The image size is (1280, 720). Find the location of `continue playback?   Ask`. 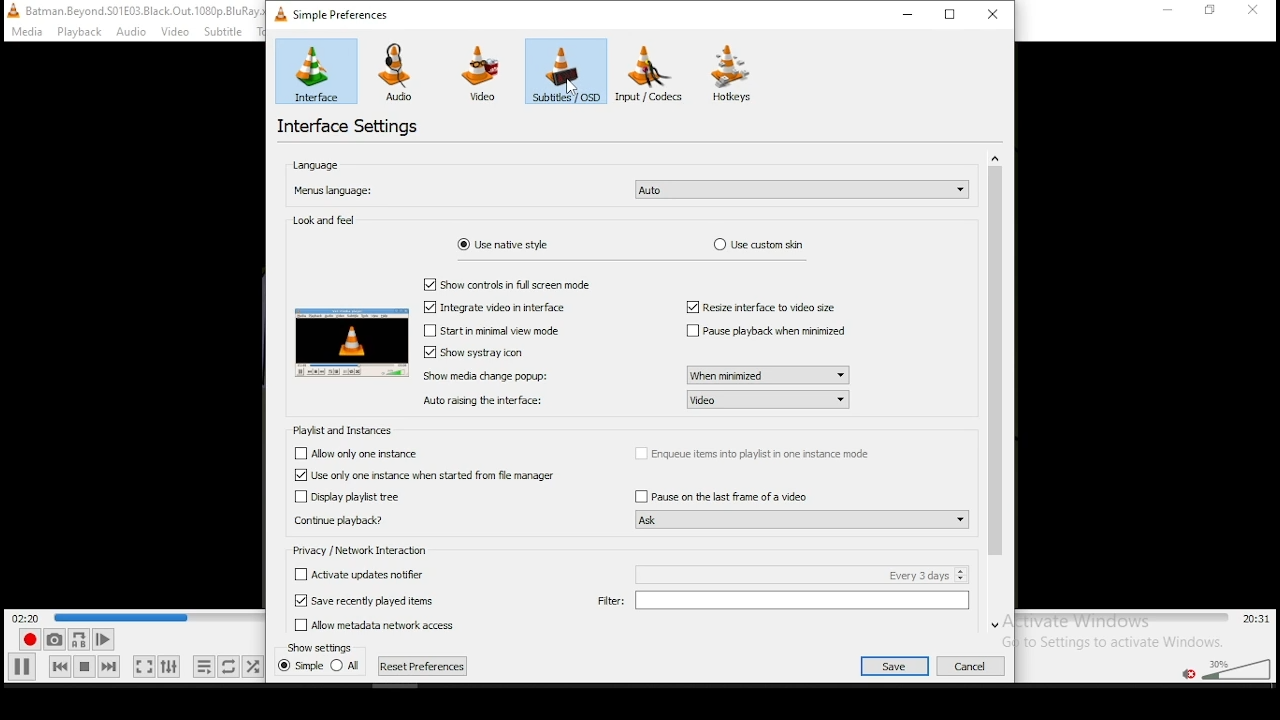

continue playback?   Ask is located at coordinates (630, 519).